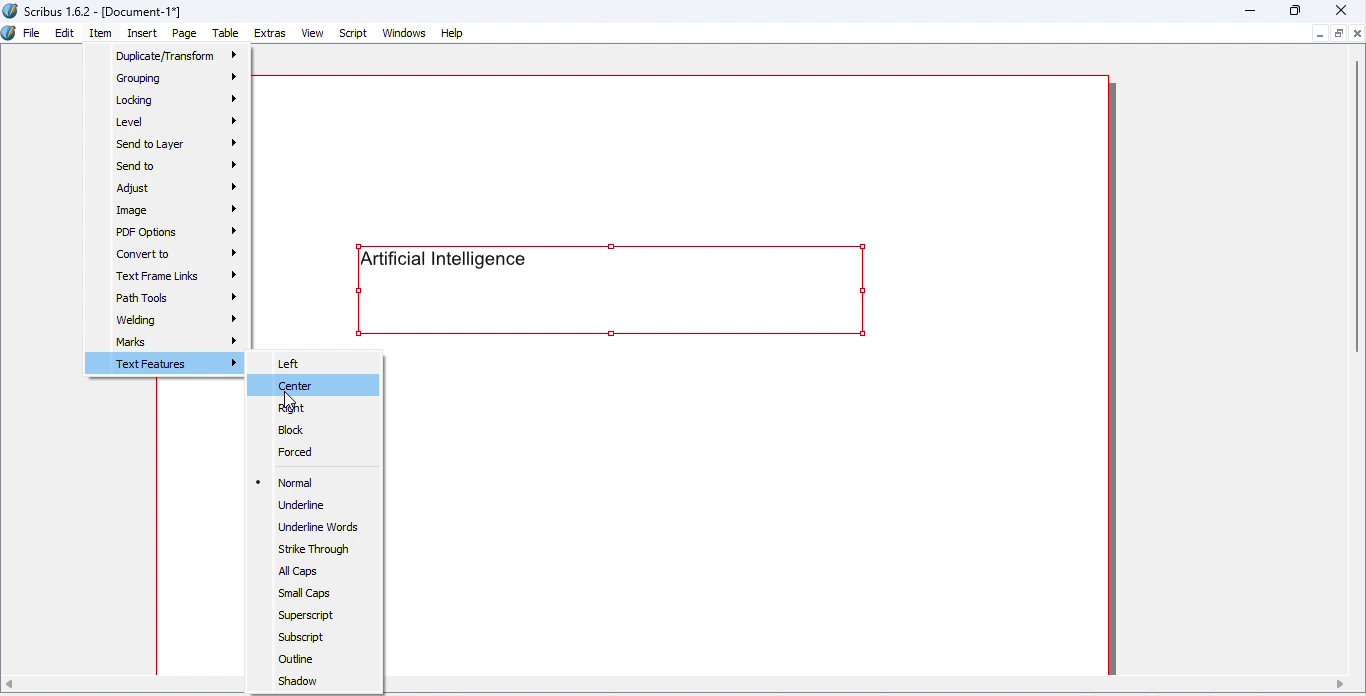 The image size is (1366, 696). Describe the element at coordinates (1318, 35) in the screenshot. I see `Minimize` at that location.